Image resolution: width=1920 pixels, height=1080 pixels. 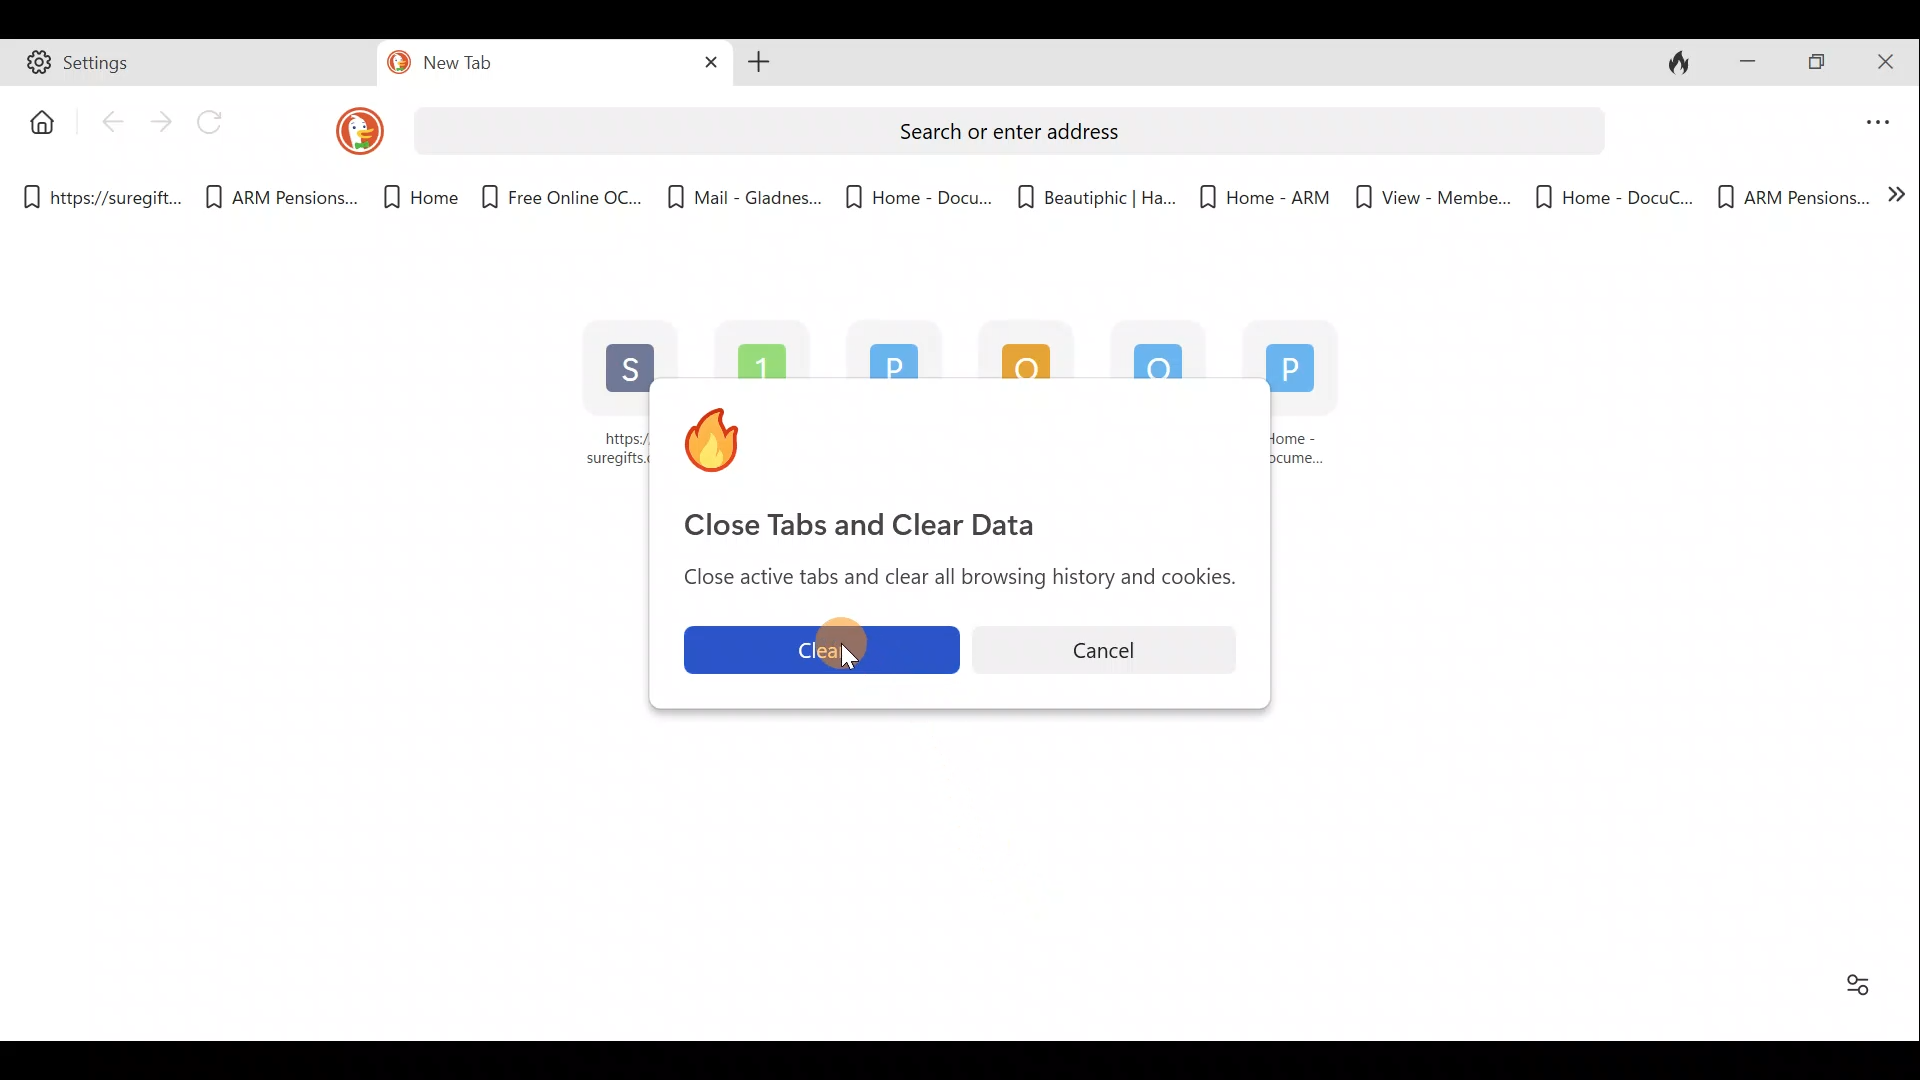 What do you see at coordinates (37, 120) in the screenshot?
I see `Home` at bounding box center [37, 120].